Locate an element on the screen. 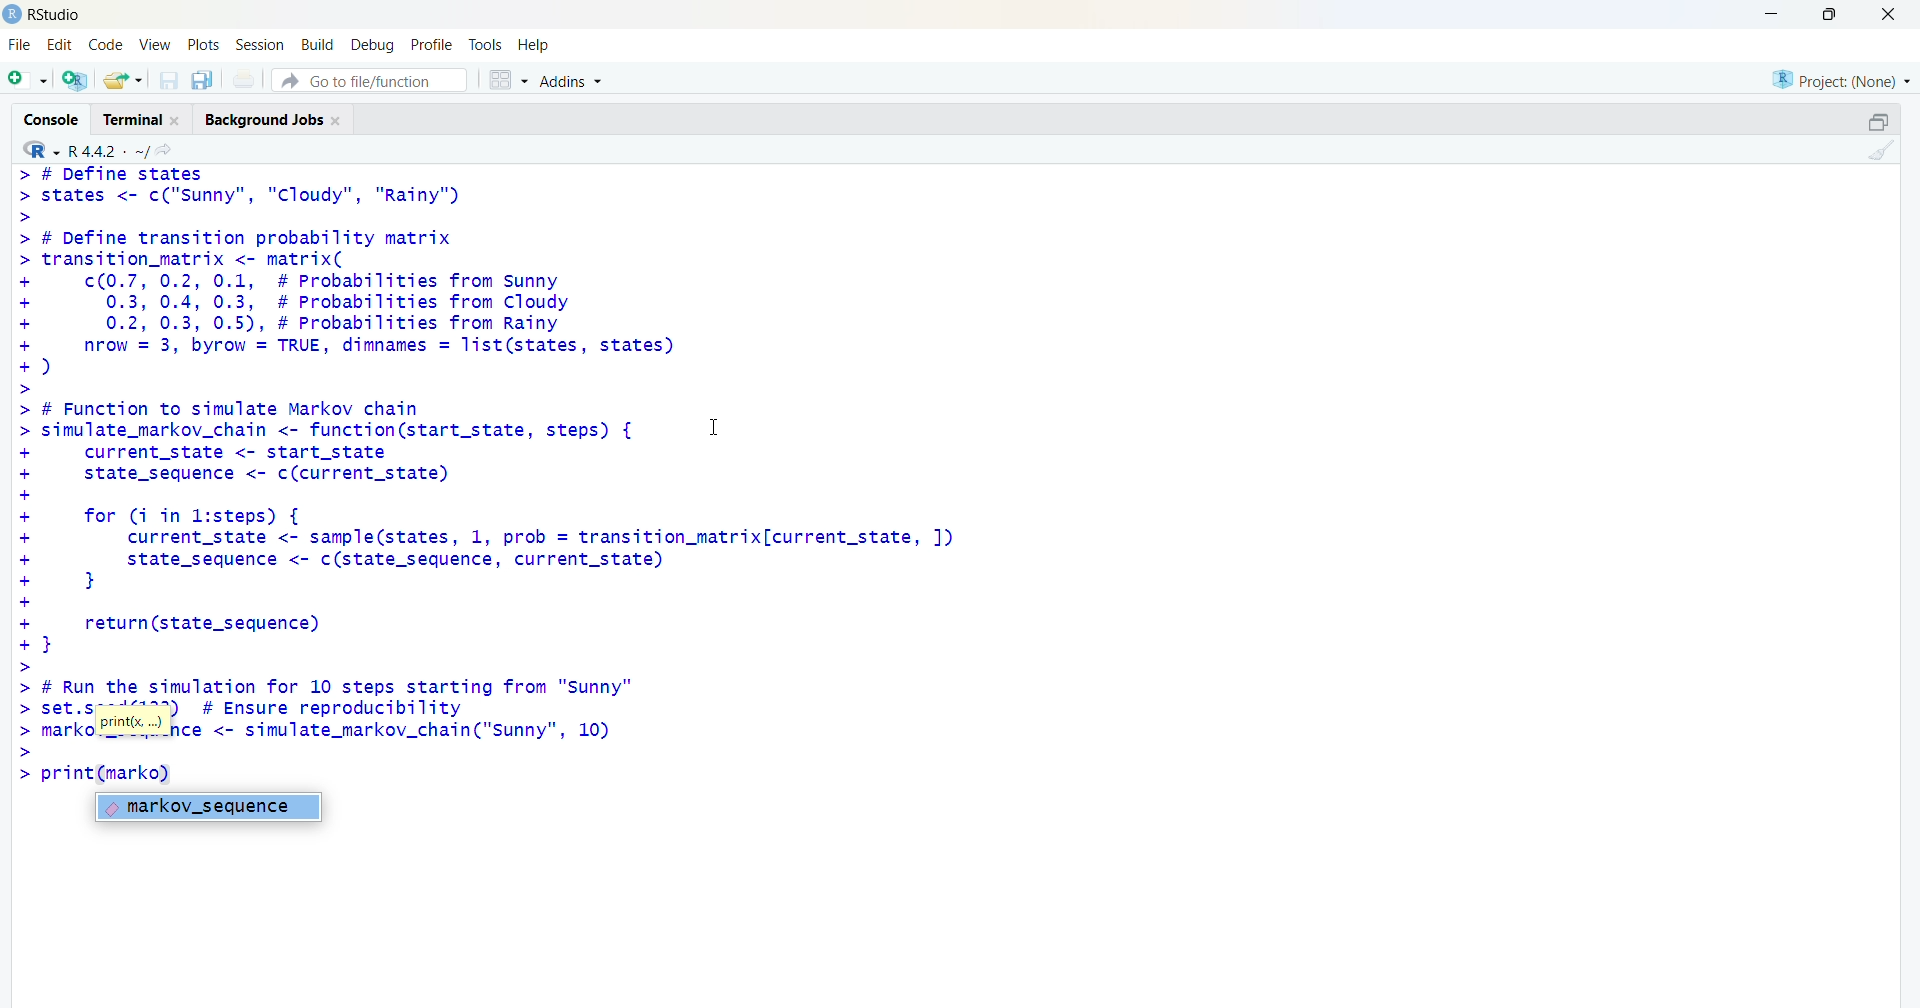  tools is located at coordinates (487, 42).